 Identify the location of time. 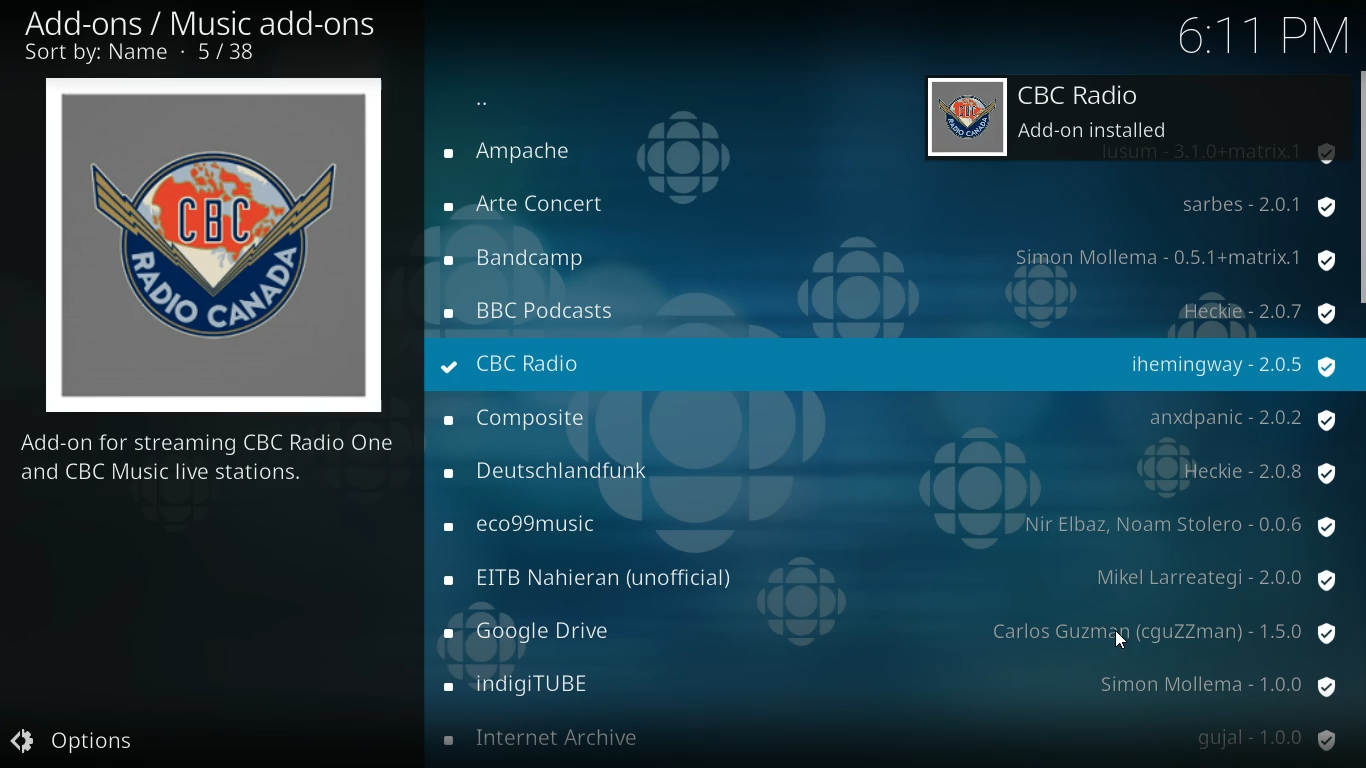
(1256, 36).